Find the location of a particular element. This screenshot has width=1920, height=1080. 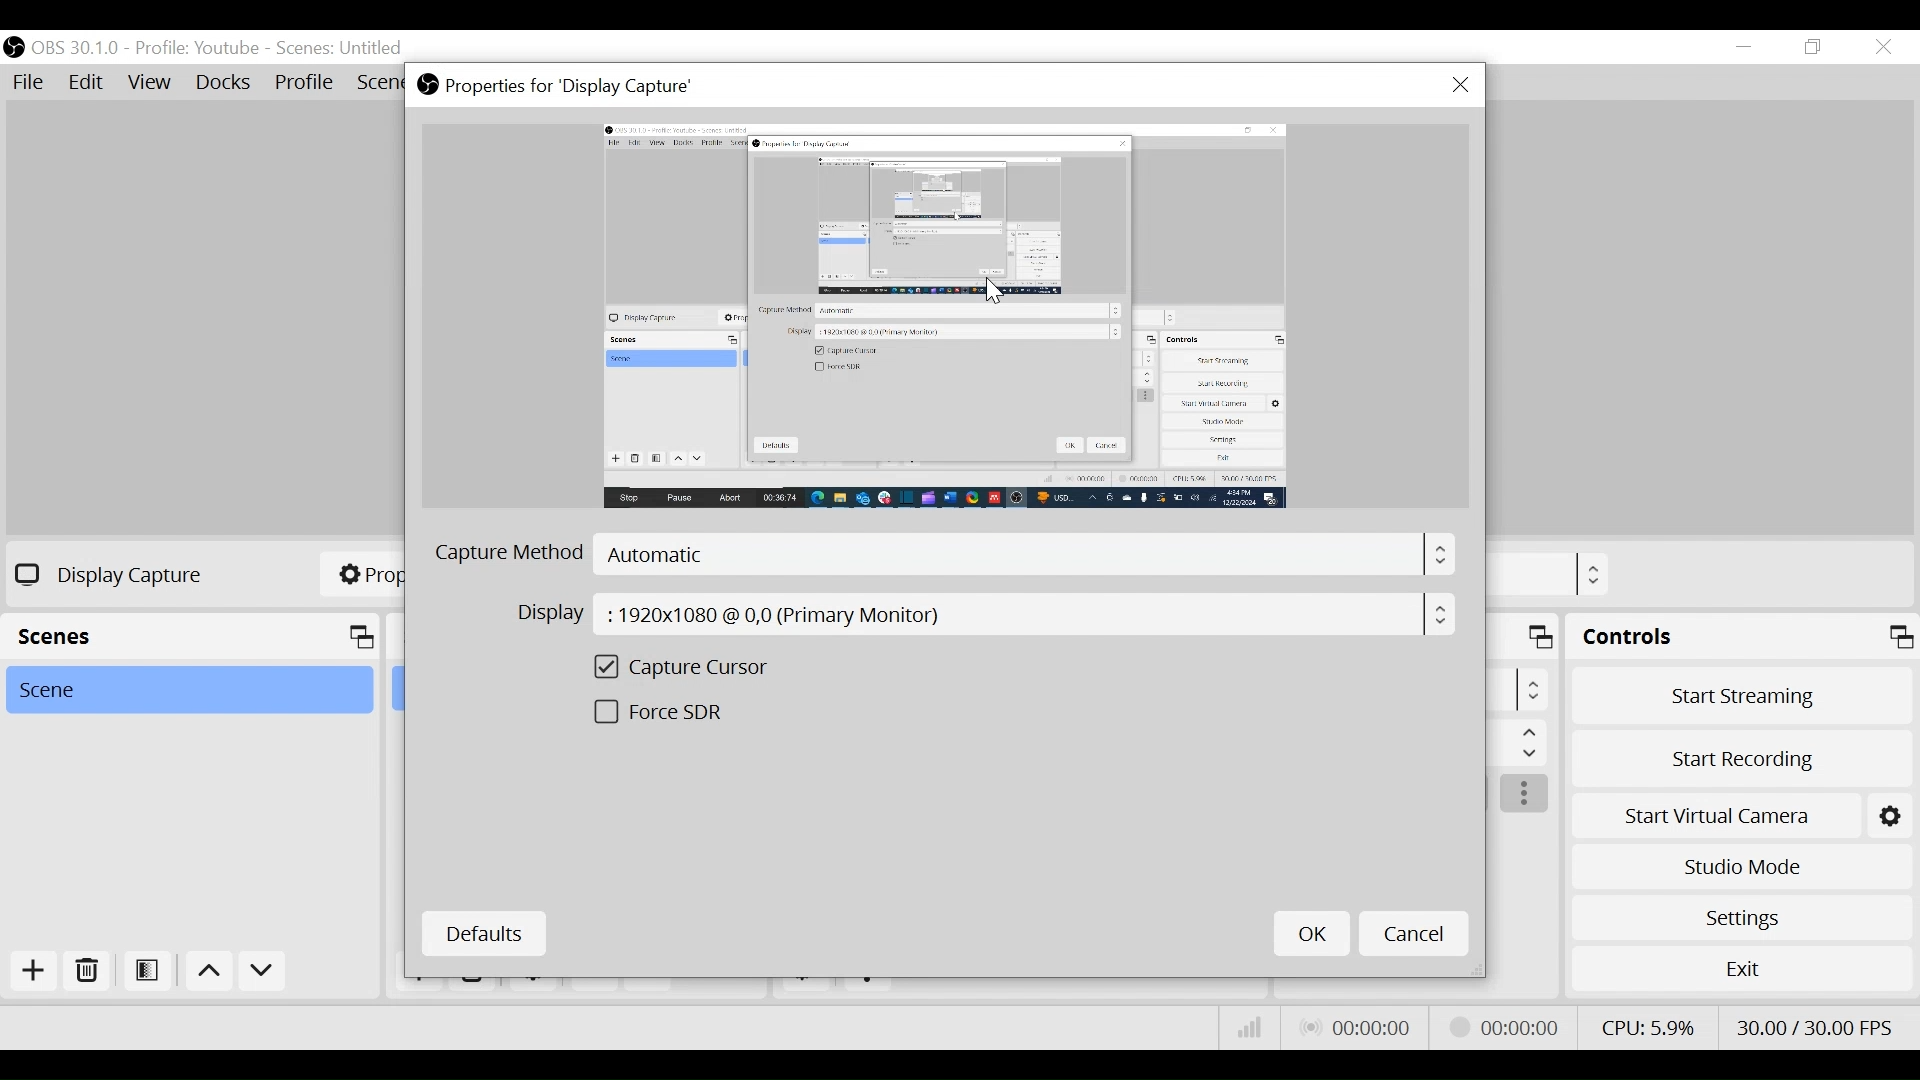

OBS Studio Desktop Icon is located at coordinates (13, 47).